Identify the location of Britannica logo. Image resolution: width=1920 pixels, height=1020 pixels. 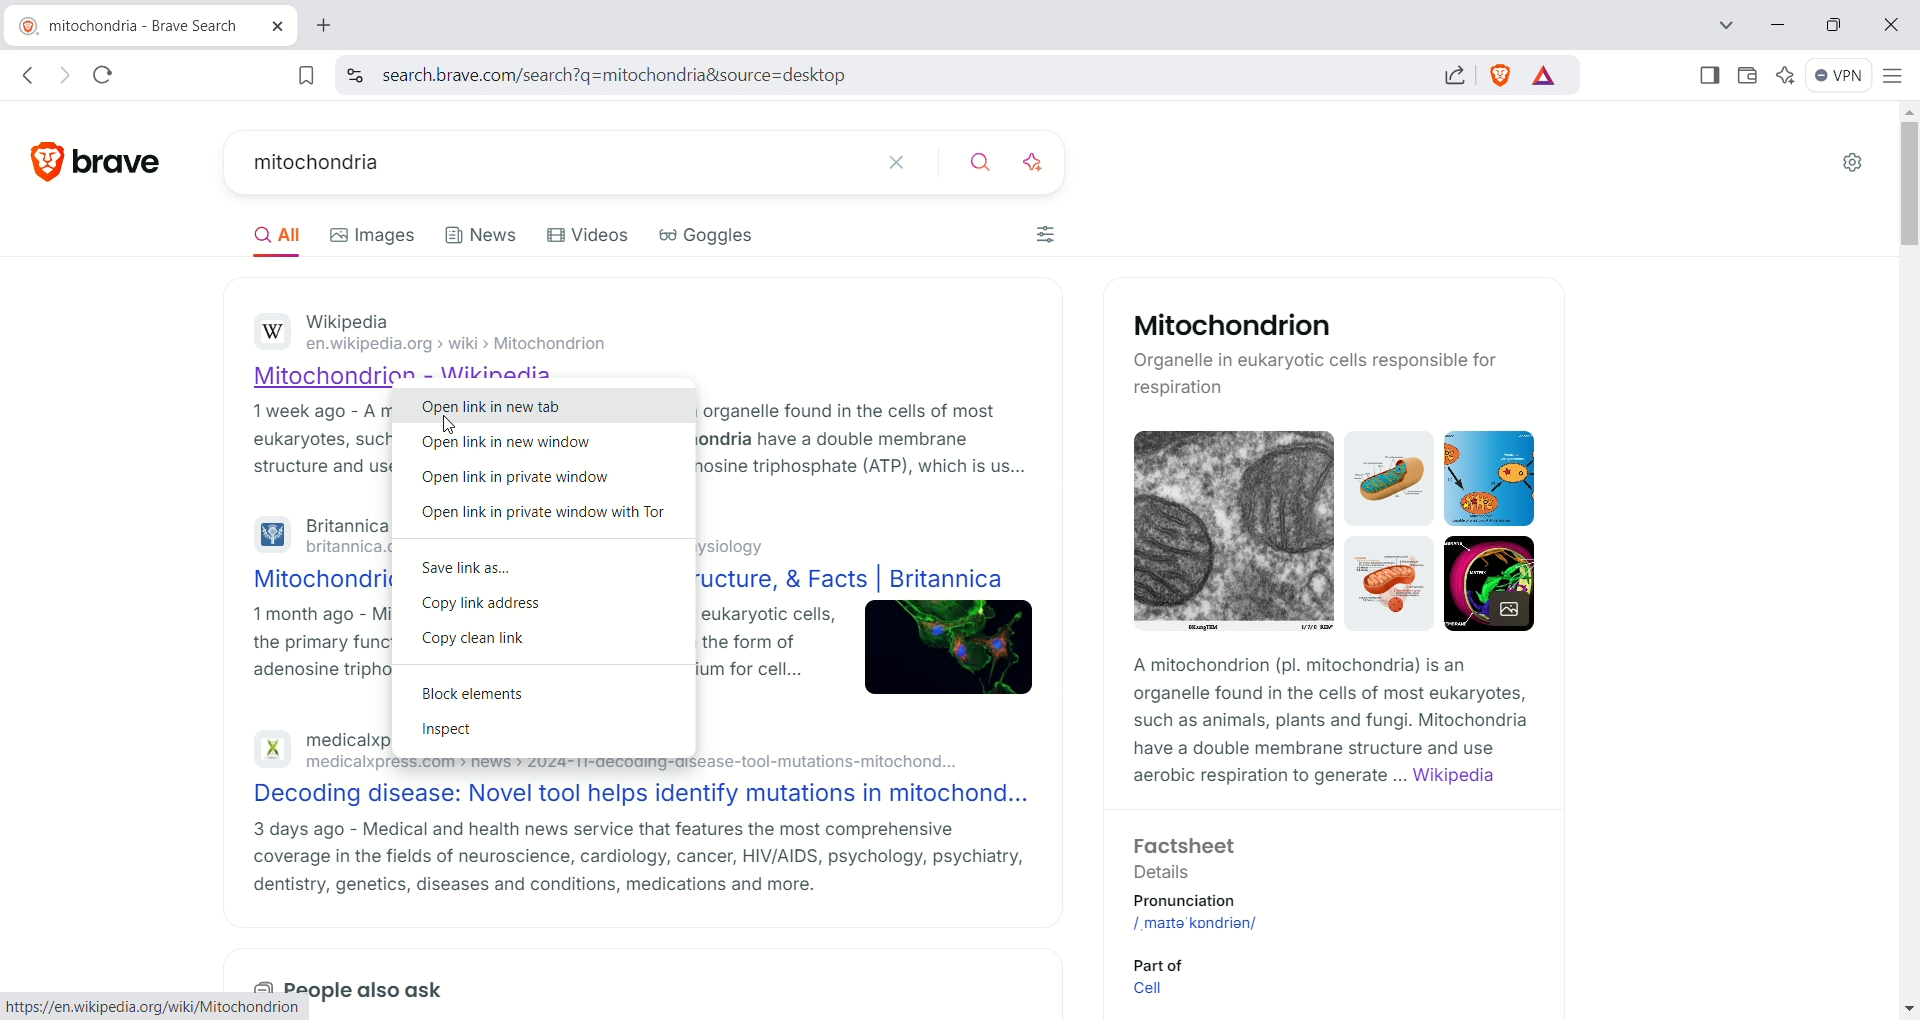
(274, 534).